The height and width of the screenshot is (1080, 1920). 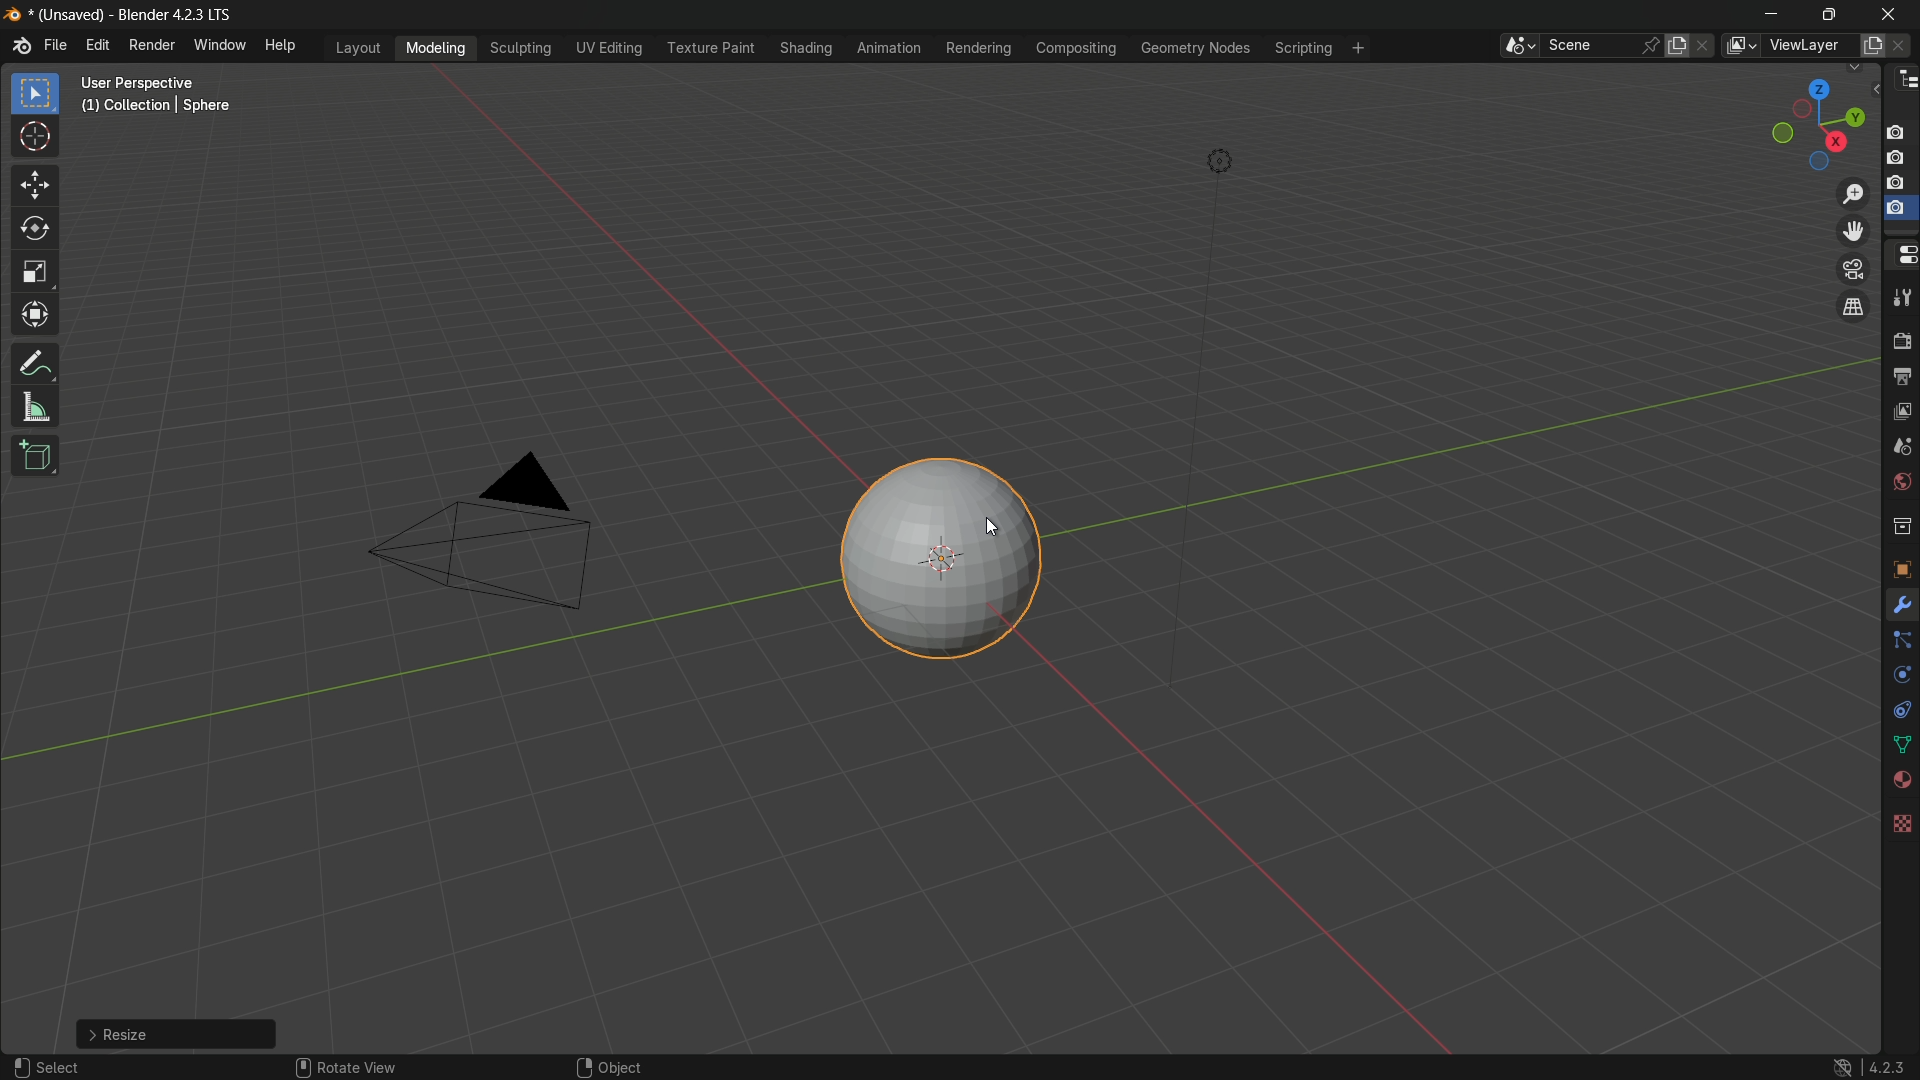 I want to click on world, so click(x=1901, y=484).